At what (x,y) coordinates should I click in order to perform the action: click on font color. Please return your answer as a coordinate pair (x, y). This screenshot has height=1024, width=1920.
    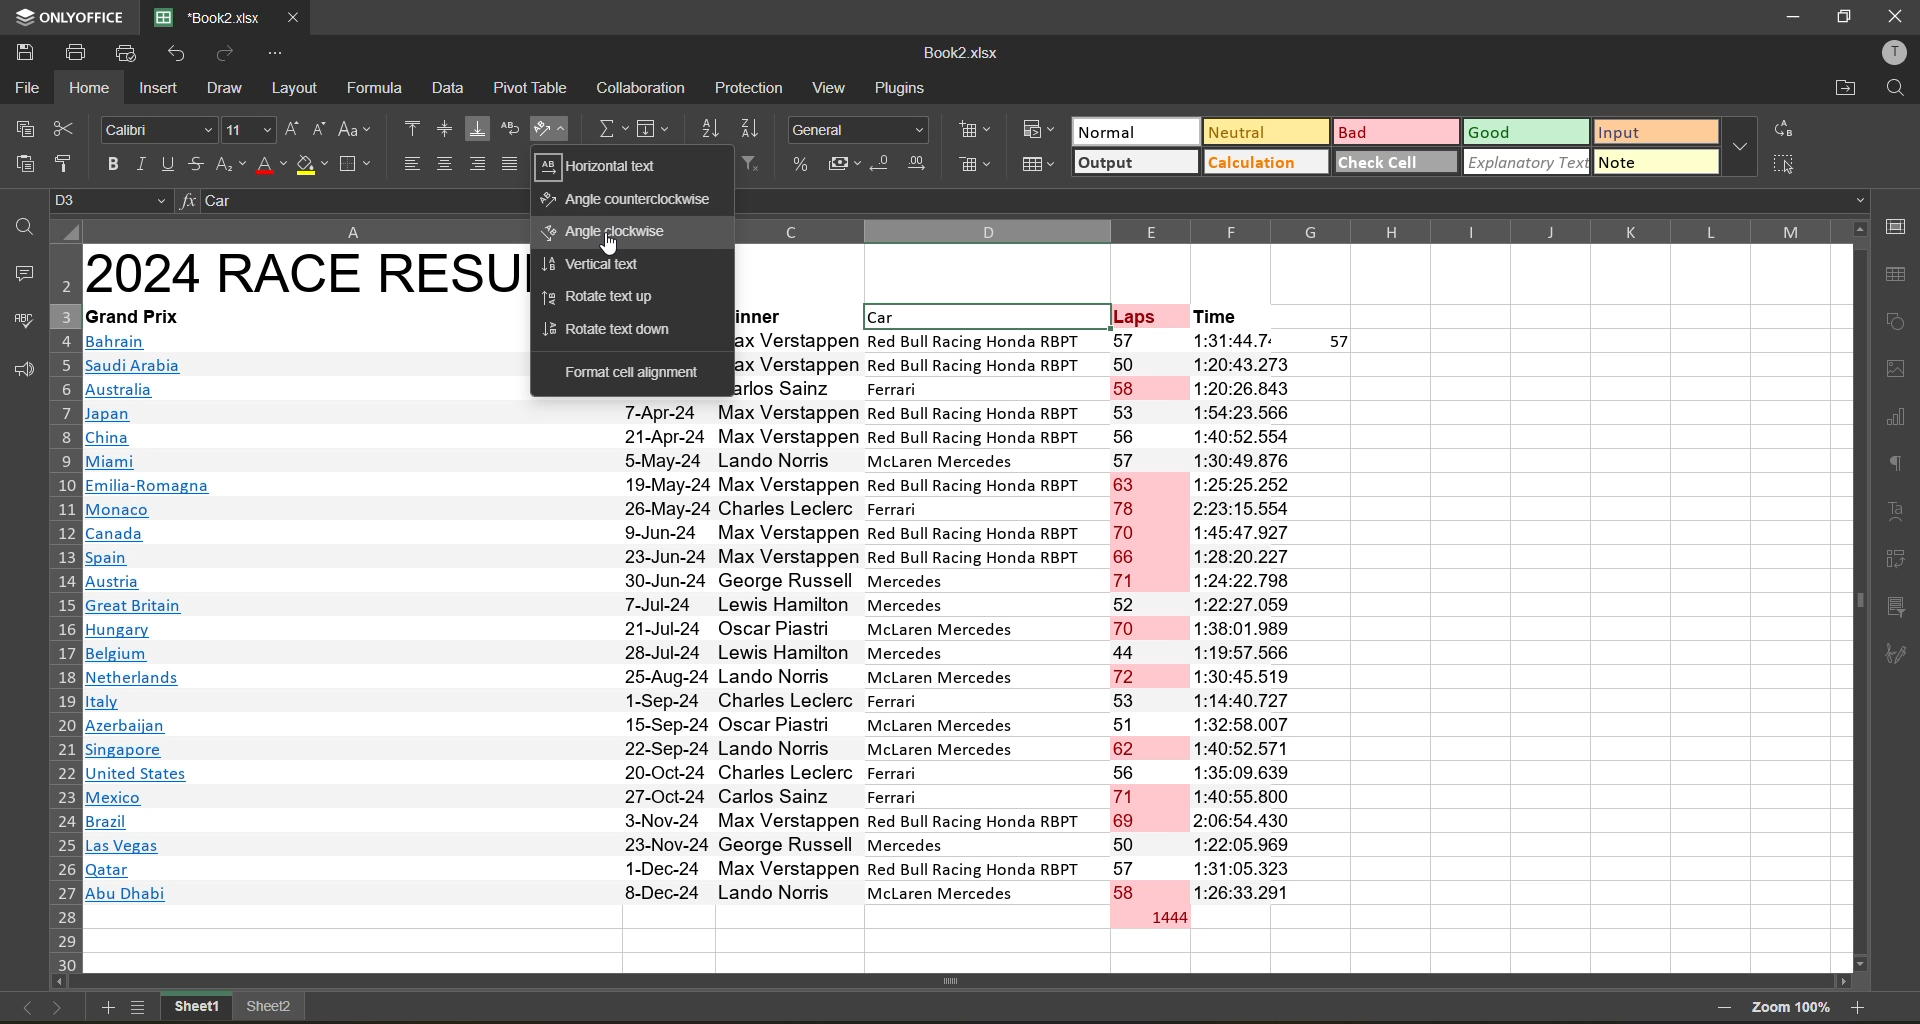
    Looking at the image, I should click on (269, 165).